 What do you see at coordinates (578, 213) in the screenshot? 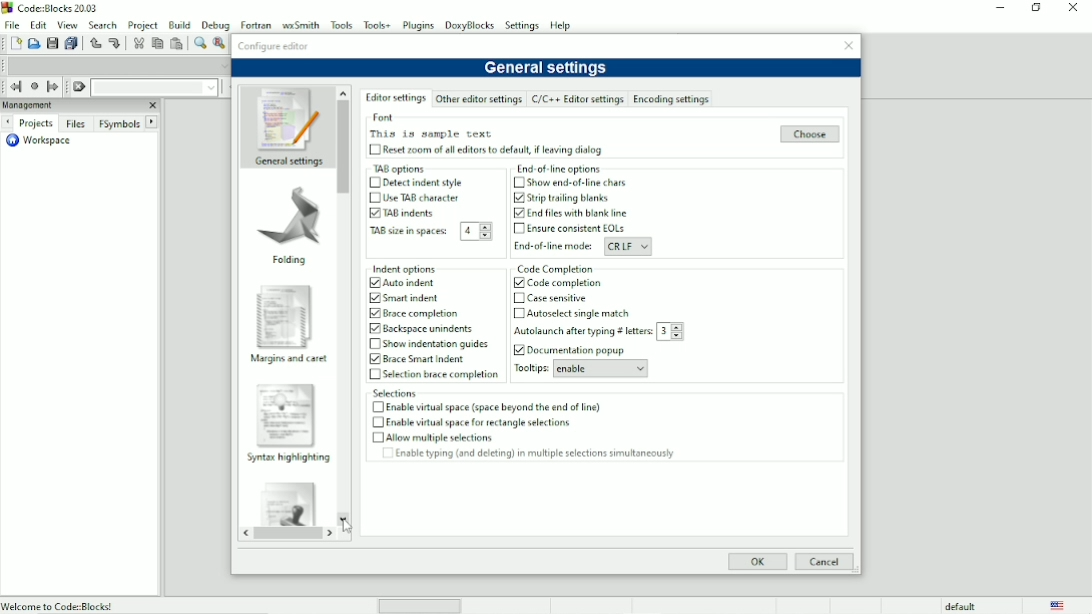
I see `End files with blank line` at bounding box center [578, 213].